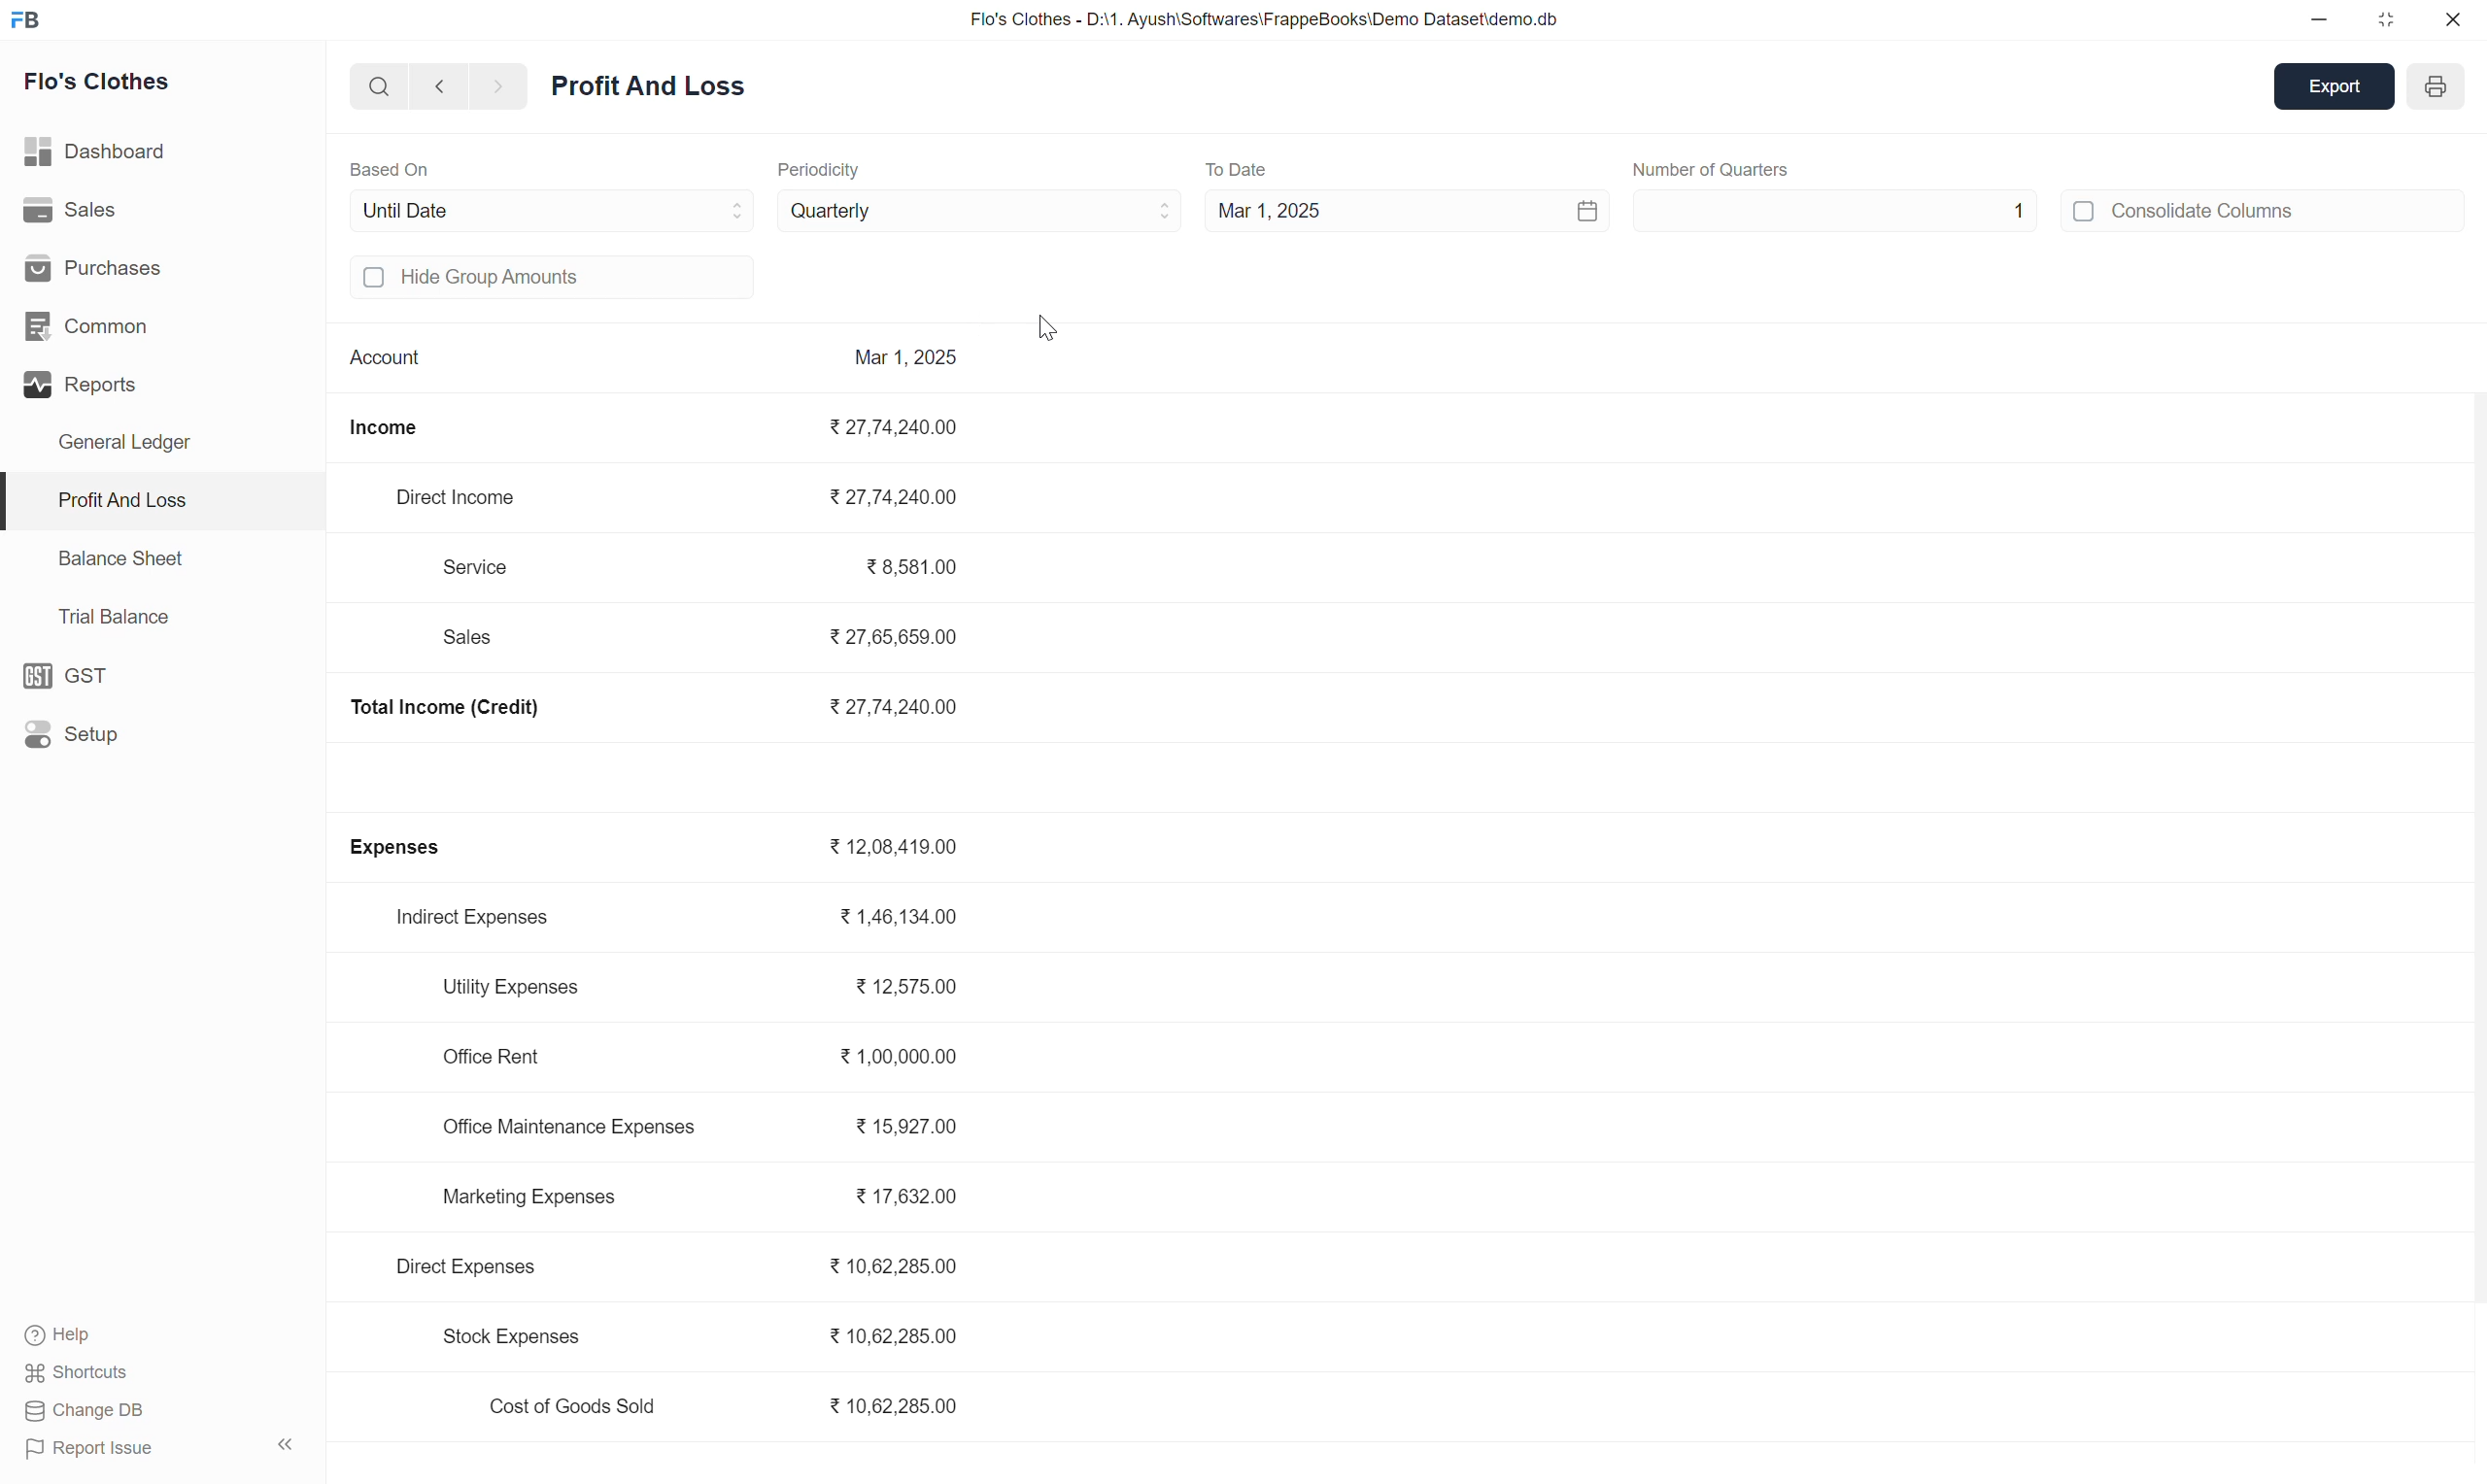  What do you see at coordinates (908, 359) in the screenshot?
I see `Mar 1, 2025` at bounding box center [908, 359].